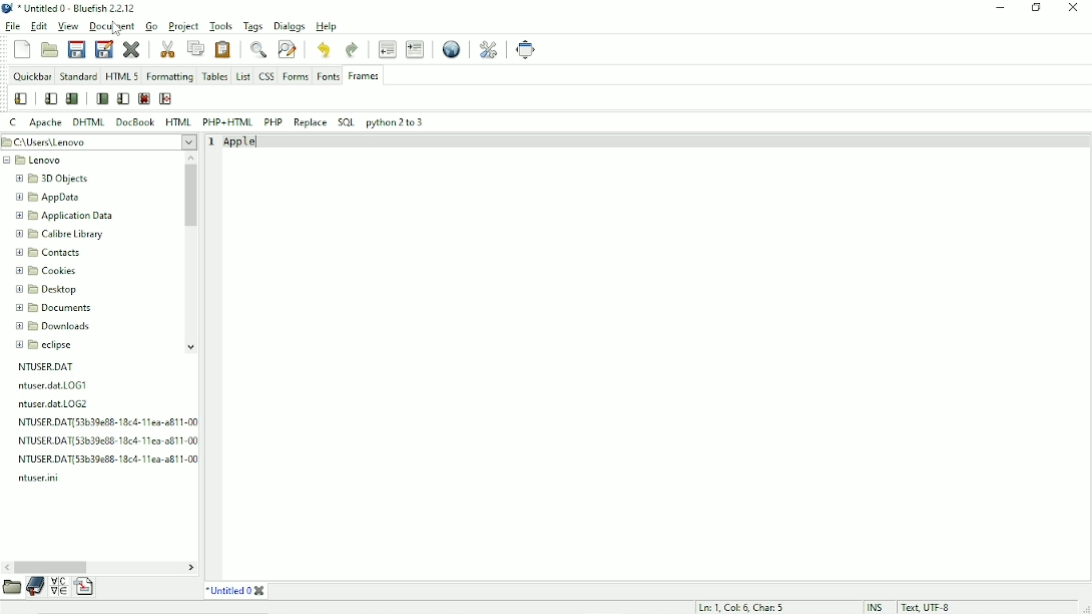 This screenshot has height=614, width=1092. Describe the element at coordinates (75, 47) in the screenshot. I see `Save current file` at that location.